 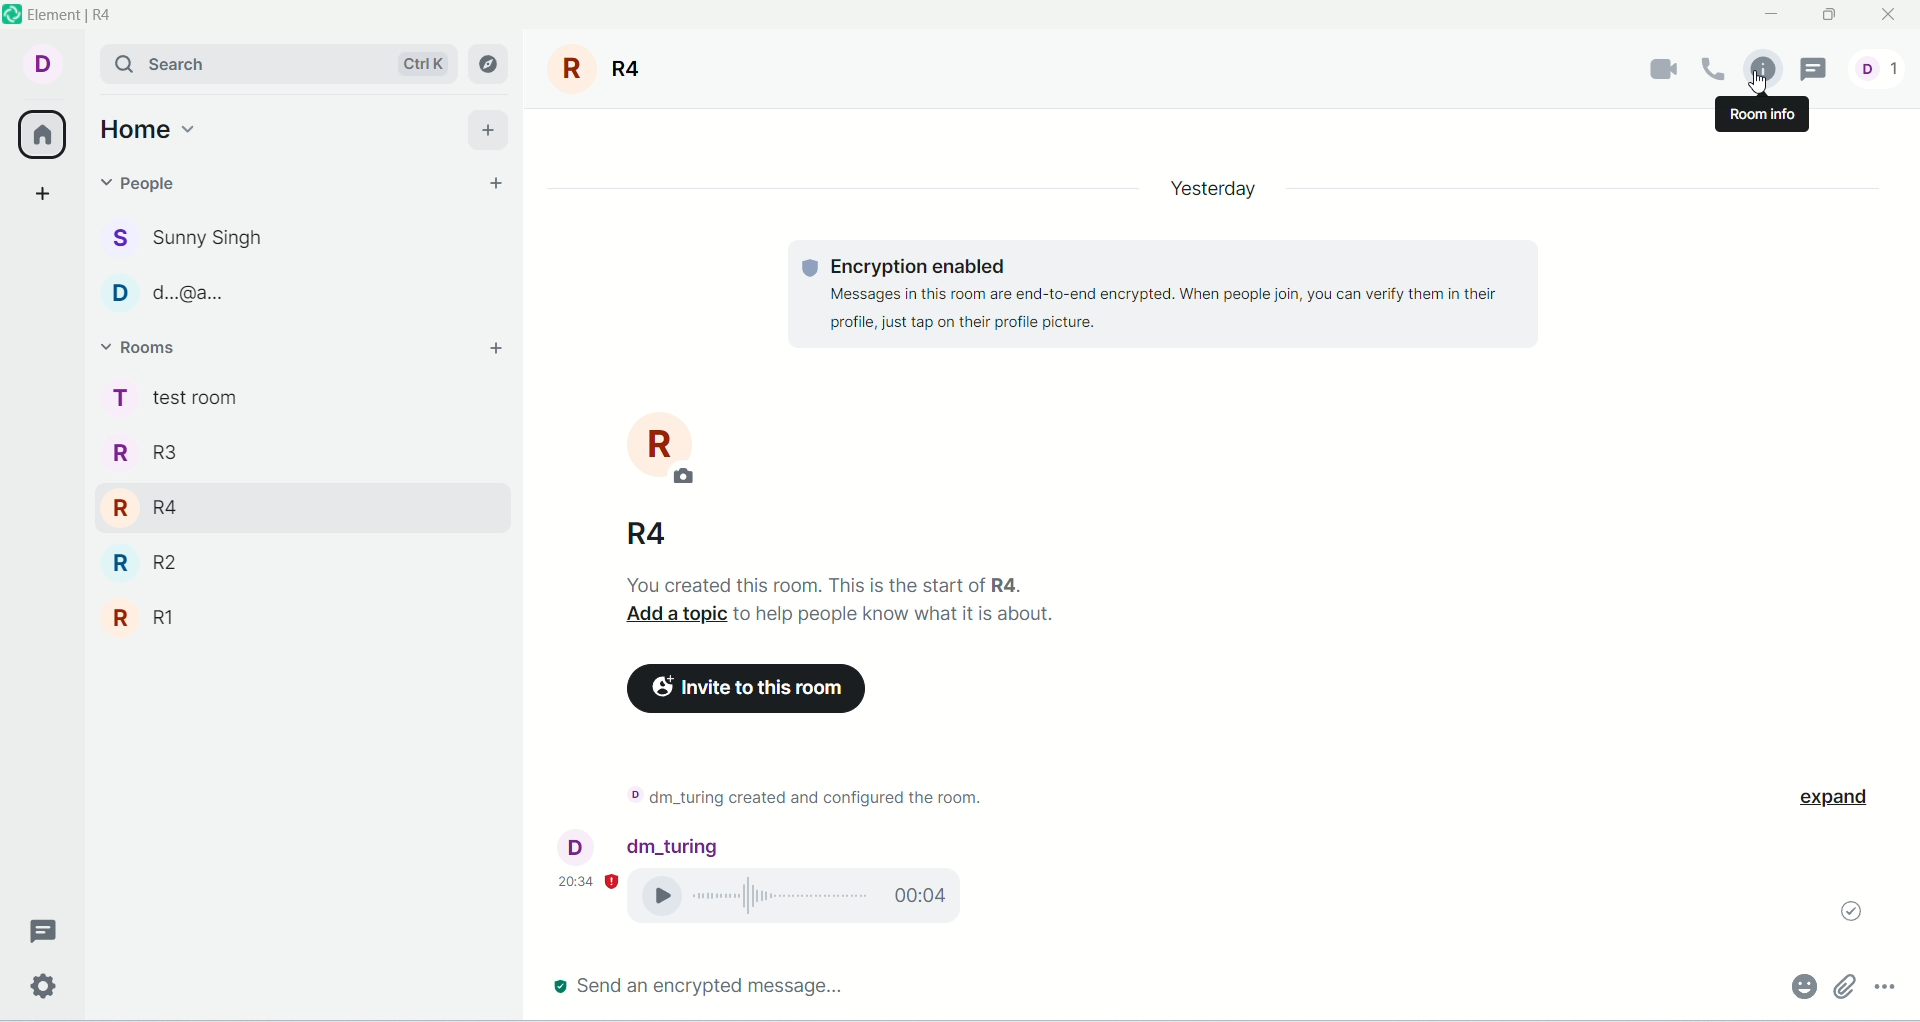 What do you see at coordinates (589, 879) in the screenshot?
I see `time` at bounding box center [589, 879].